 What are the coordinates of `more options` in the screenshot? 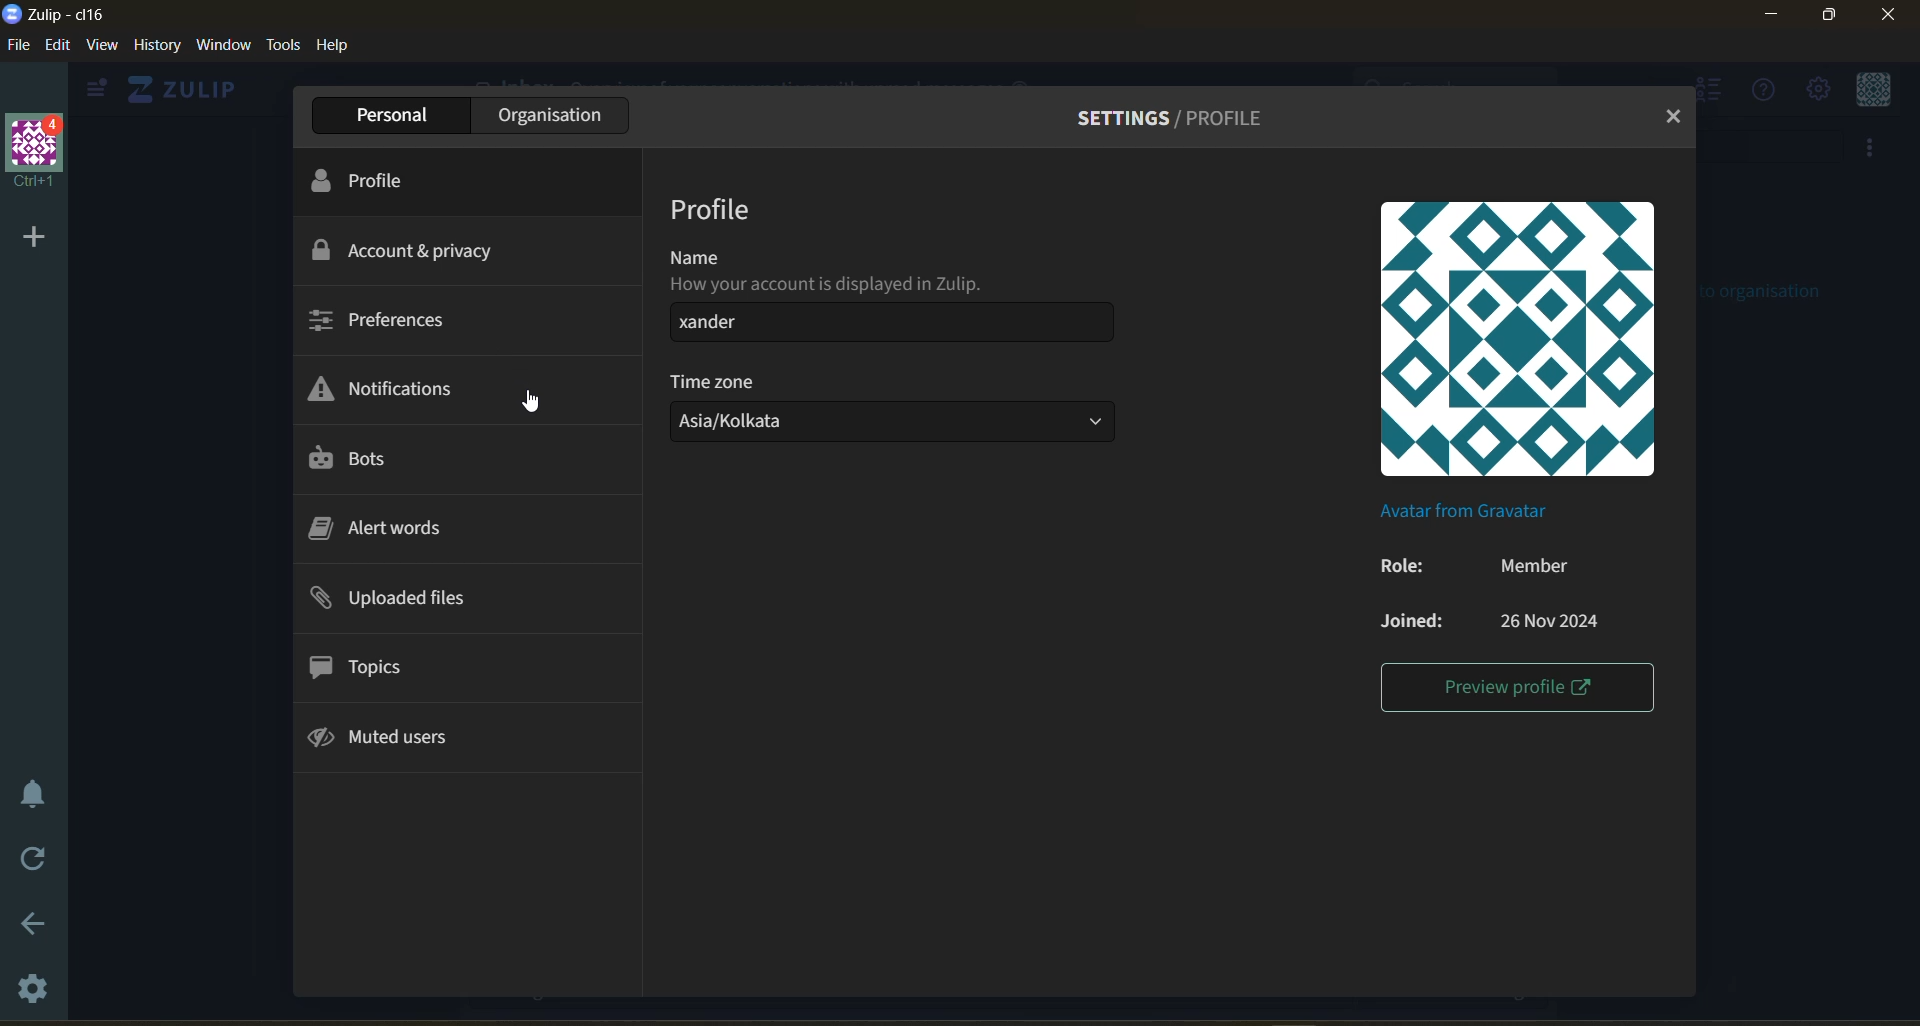 It's located at (1875, 151).